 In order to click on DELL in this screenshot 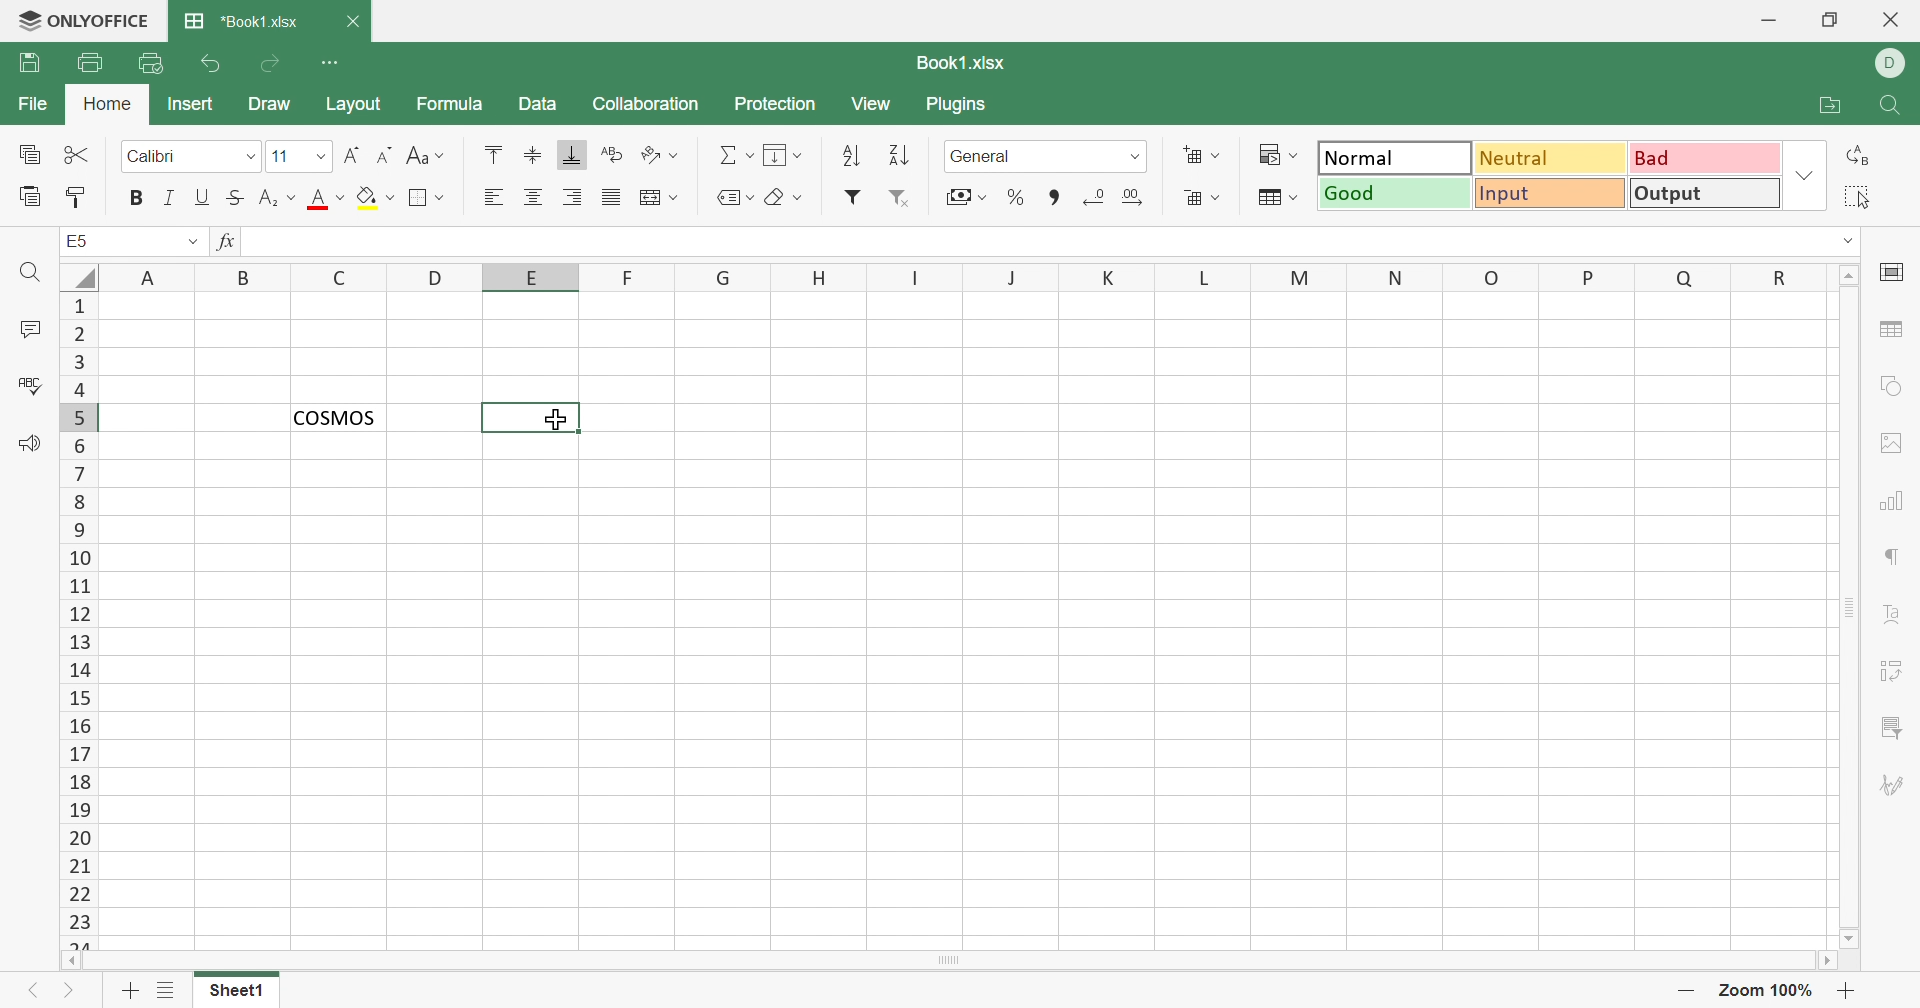, I will do `click(1890, 64)`.